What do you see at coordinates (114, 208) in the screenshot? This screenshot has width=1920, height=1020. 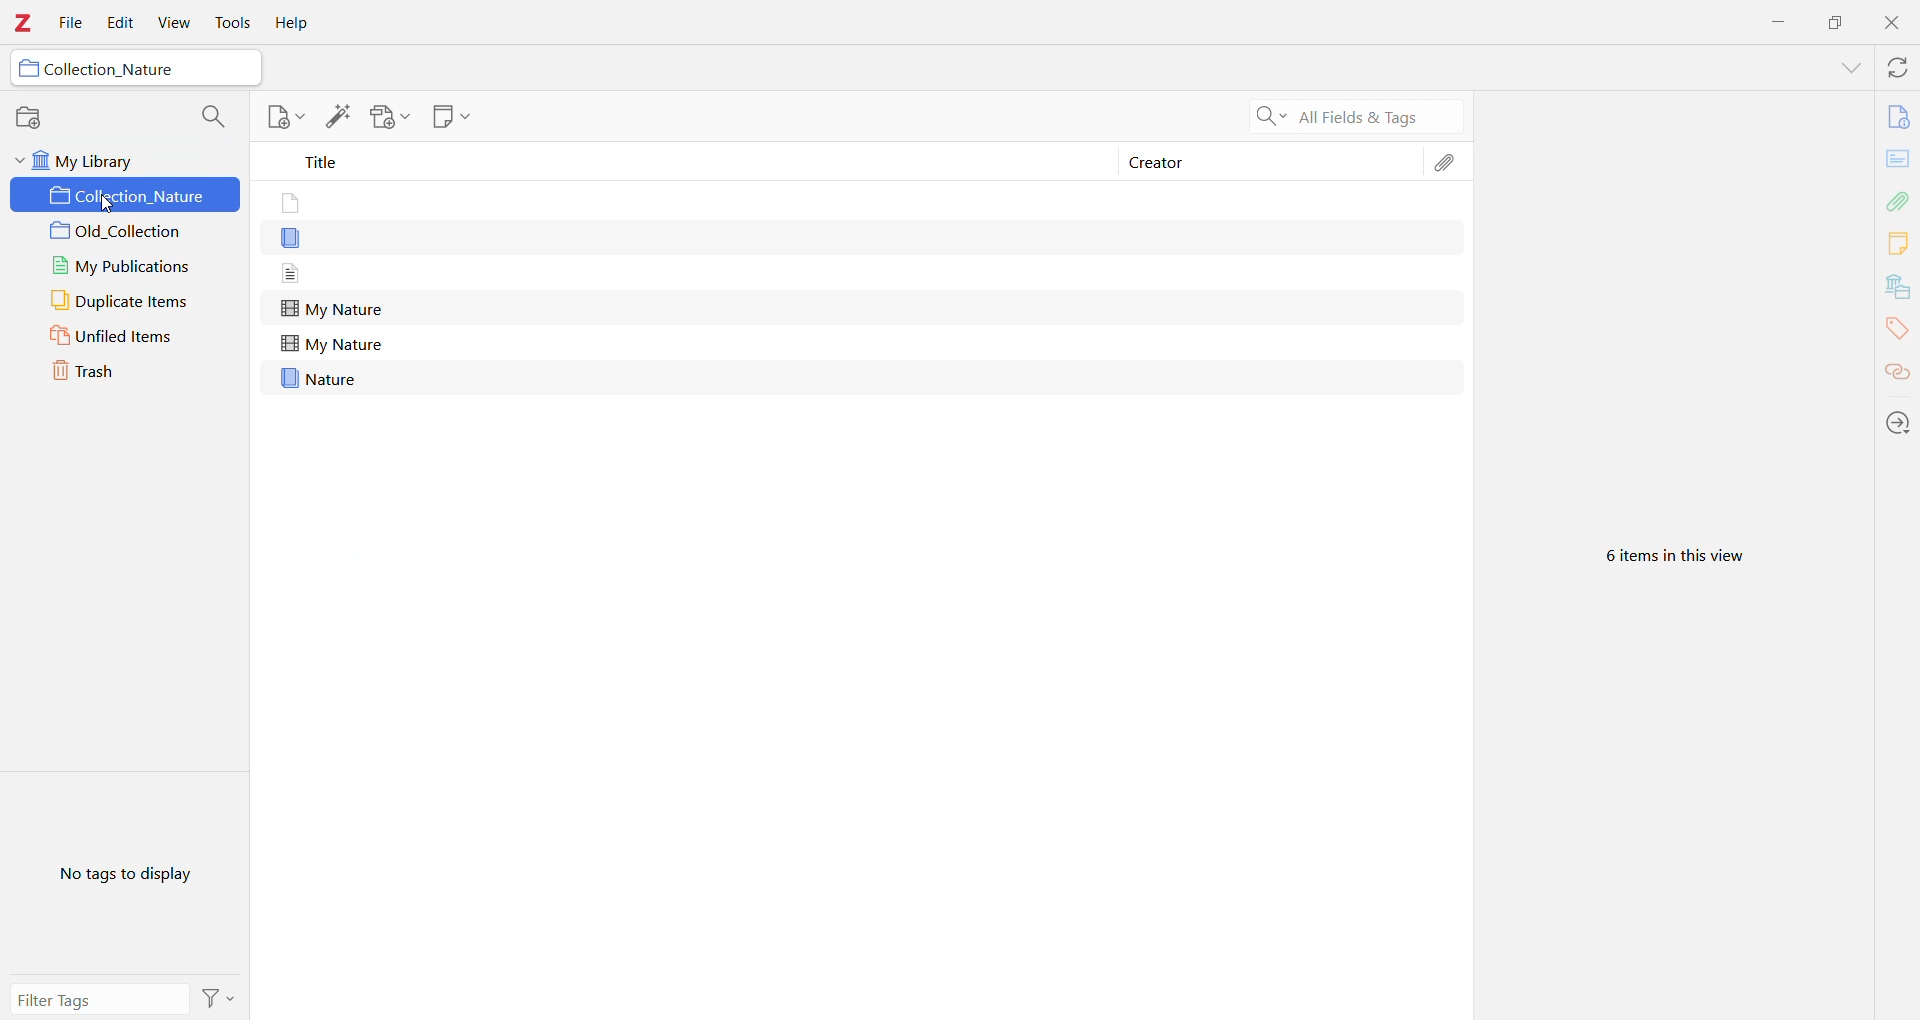 I see `cursor` at bounding box center [114, 208].